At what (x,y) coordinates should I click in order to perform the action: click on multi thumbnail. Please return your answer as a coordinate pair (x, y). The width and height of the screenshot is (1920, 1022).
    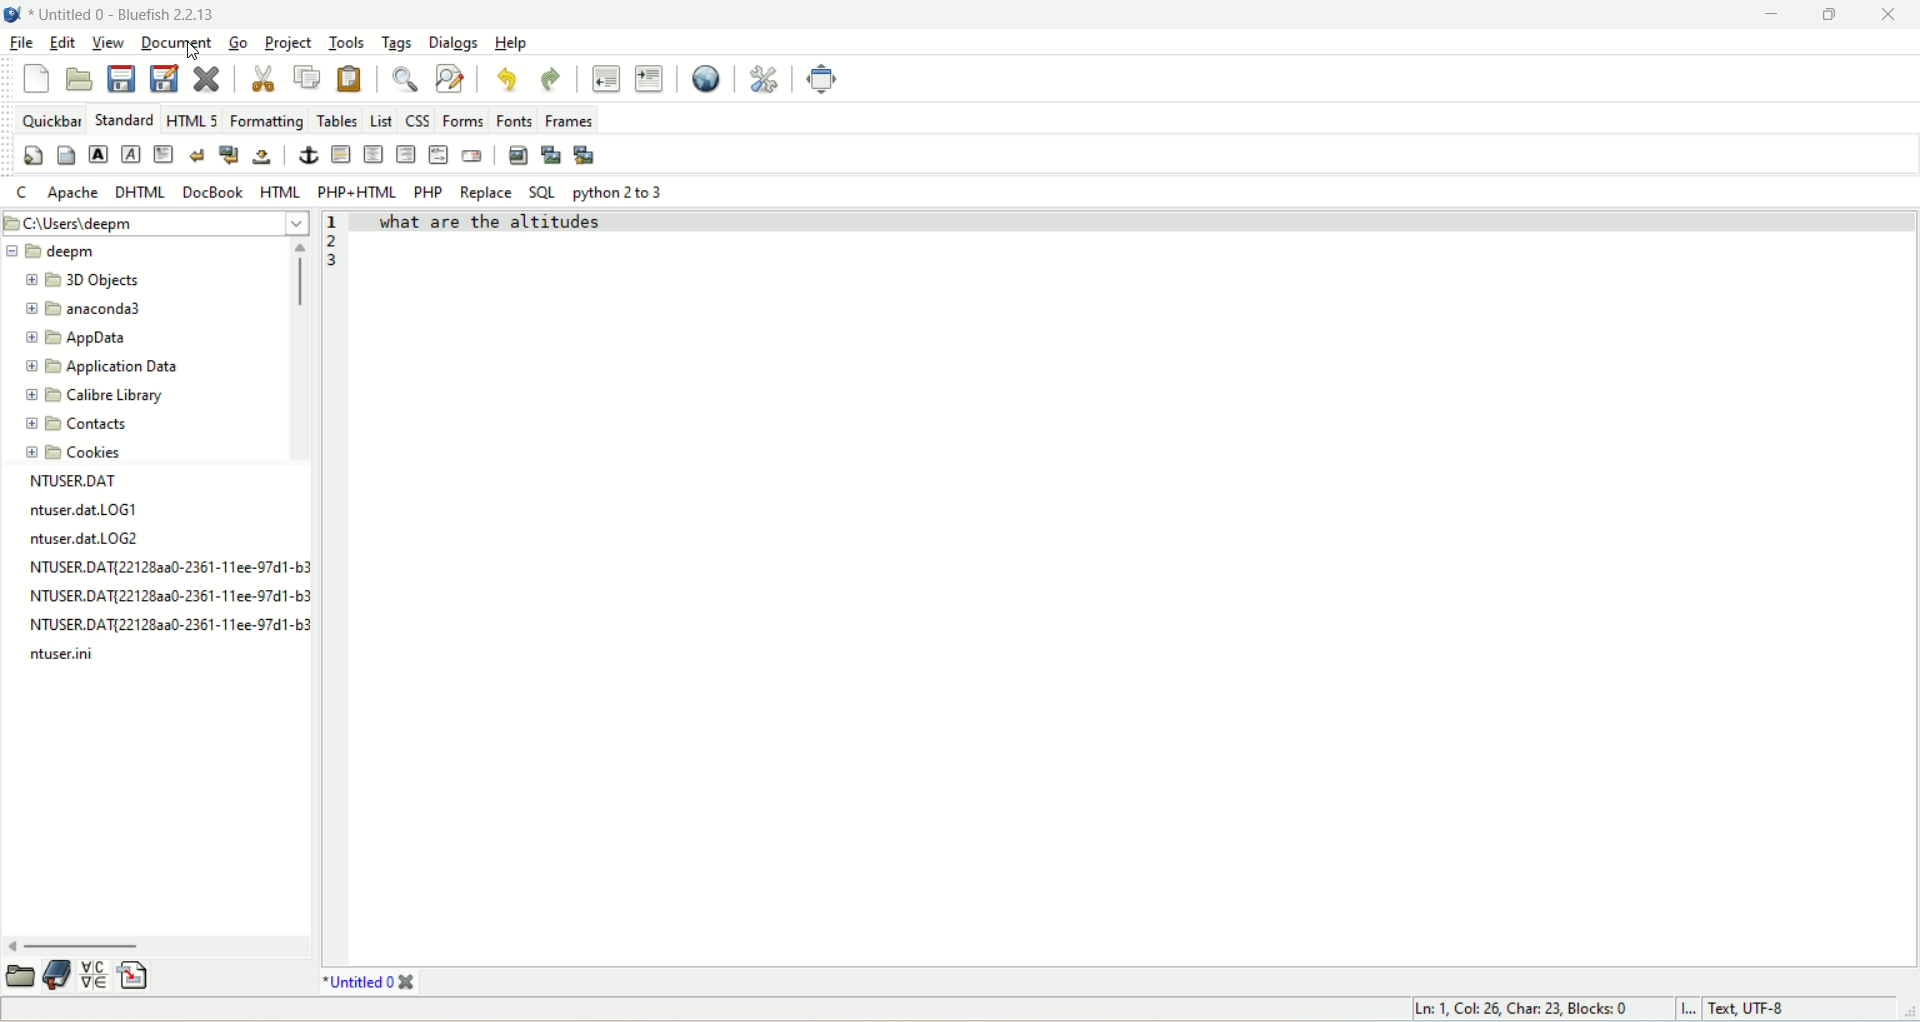
    Looking at the image, I should click on (586, 154).